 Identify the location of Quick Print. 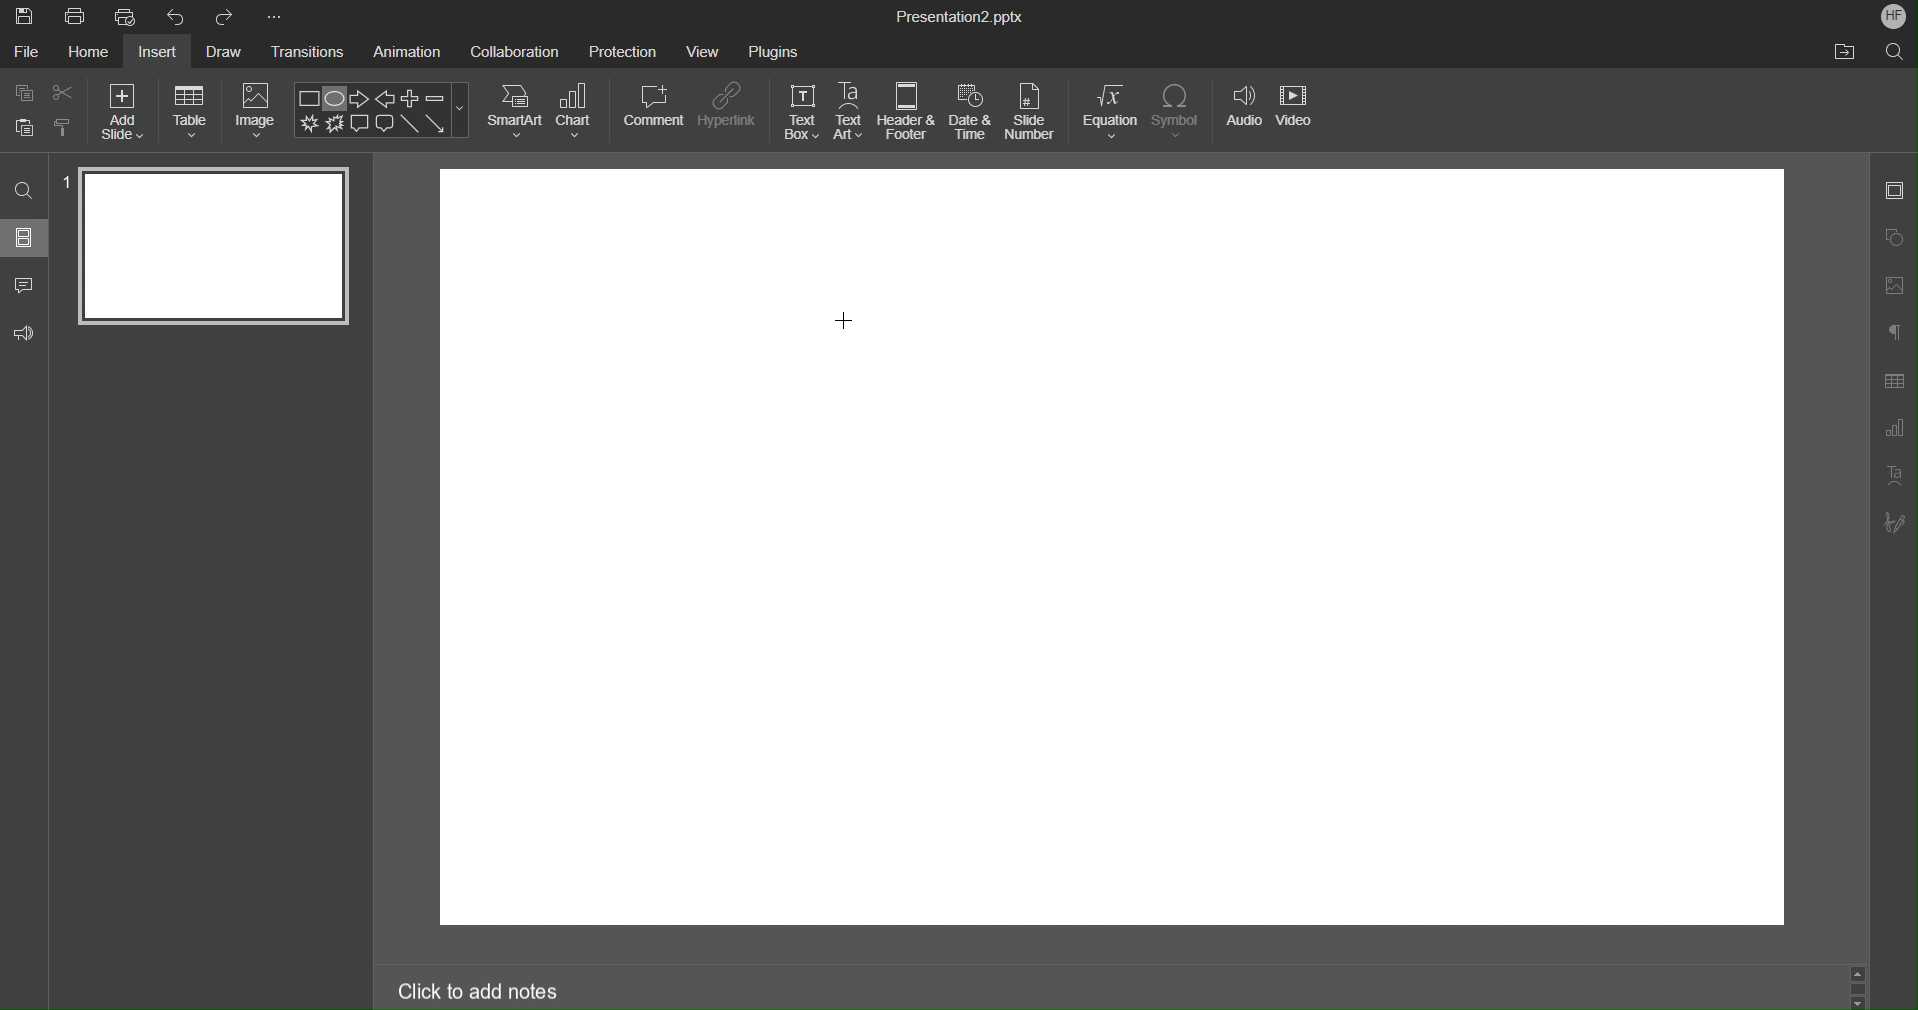
(131, 18).